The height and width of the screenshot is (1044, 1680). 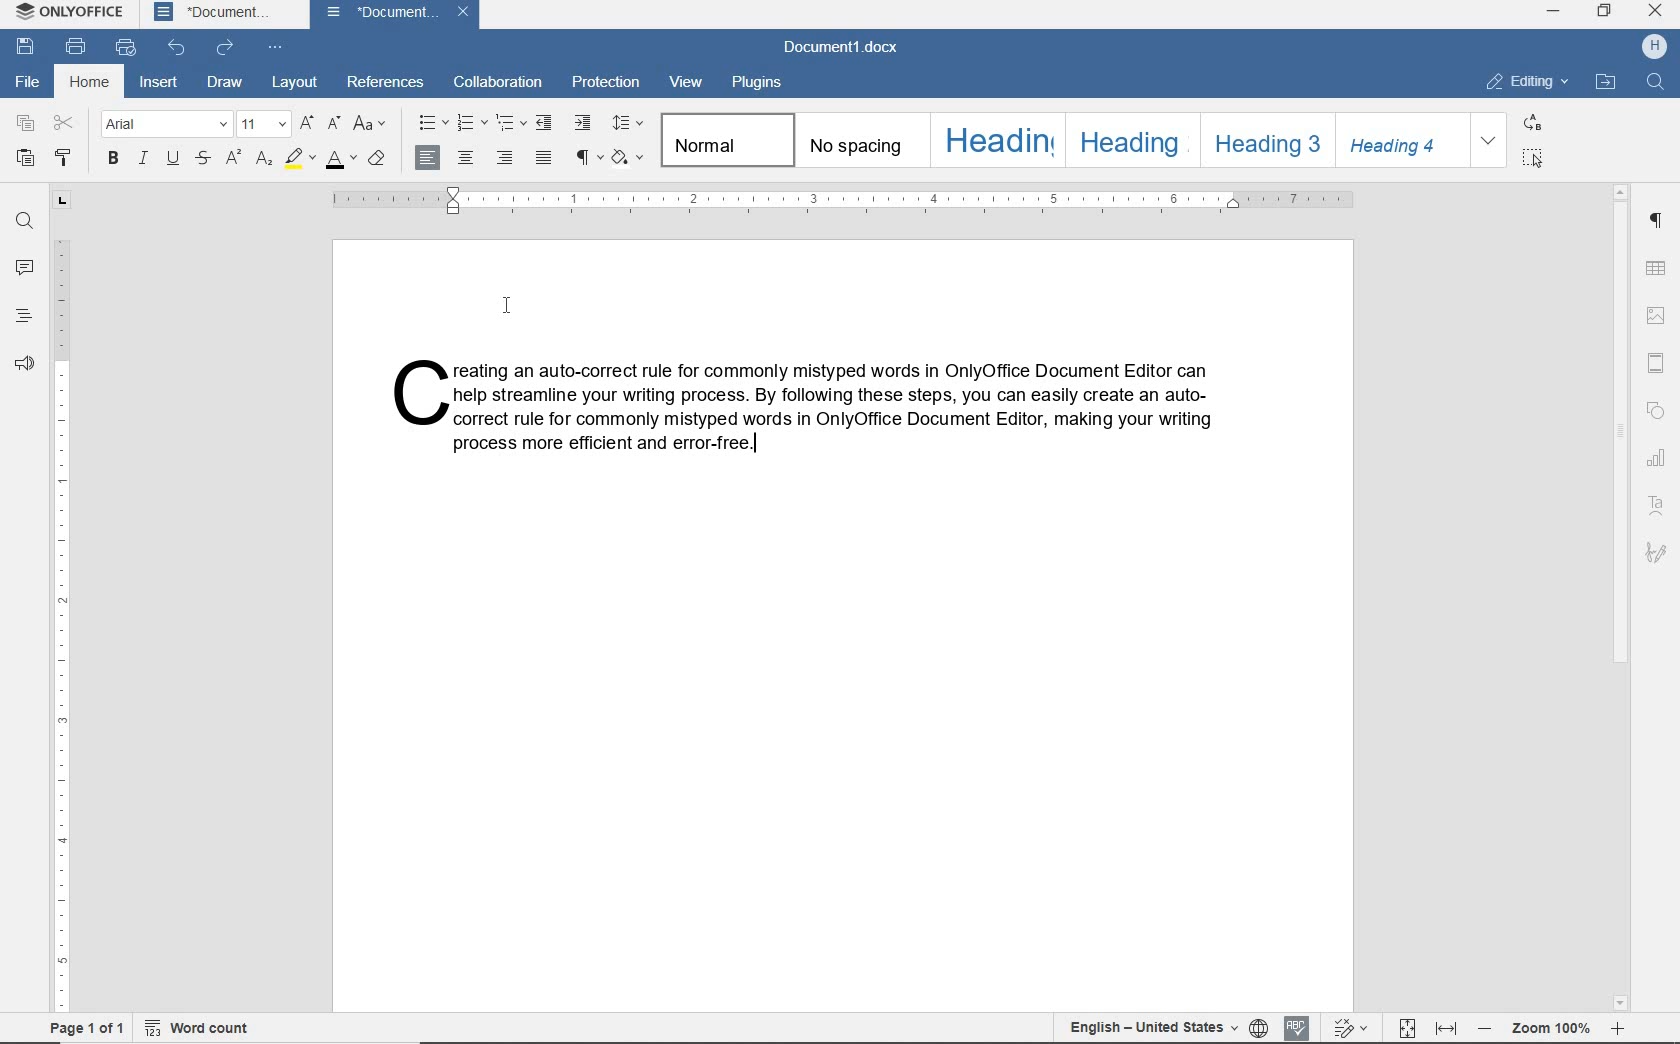 What do you see at coordinates (143, 160) in the screenshot?
I see `ITALIC` at bounding box center [143, 160].